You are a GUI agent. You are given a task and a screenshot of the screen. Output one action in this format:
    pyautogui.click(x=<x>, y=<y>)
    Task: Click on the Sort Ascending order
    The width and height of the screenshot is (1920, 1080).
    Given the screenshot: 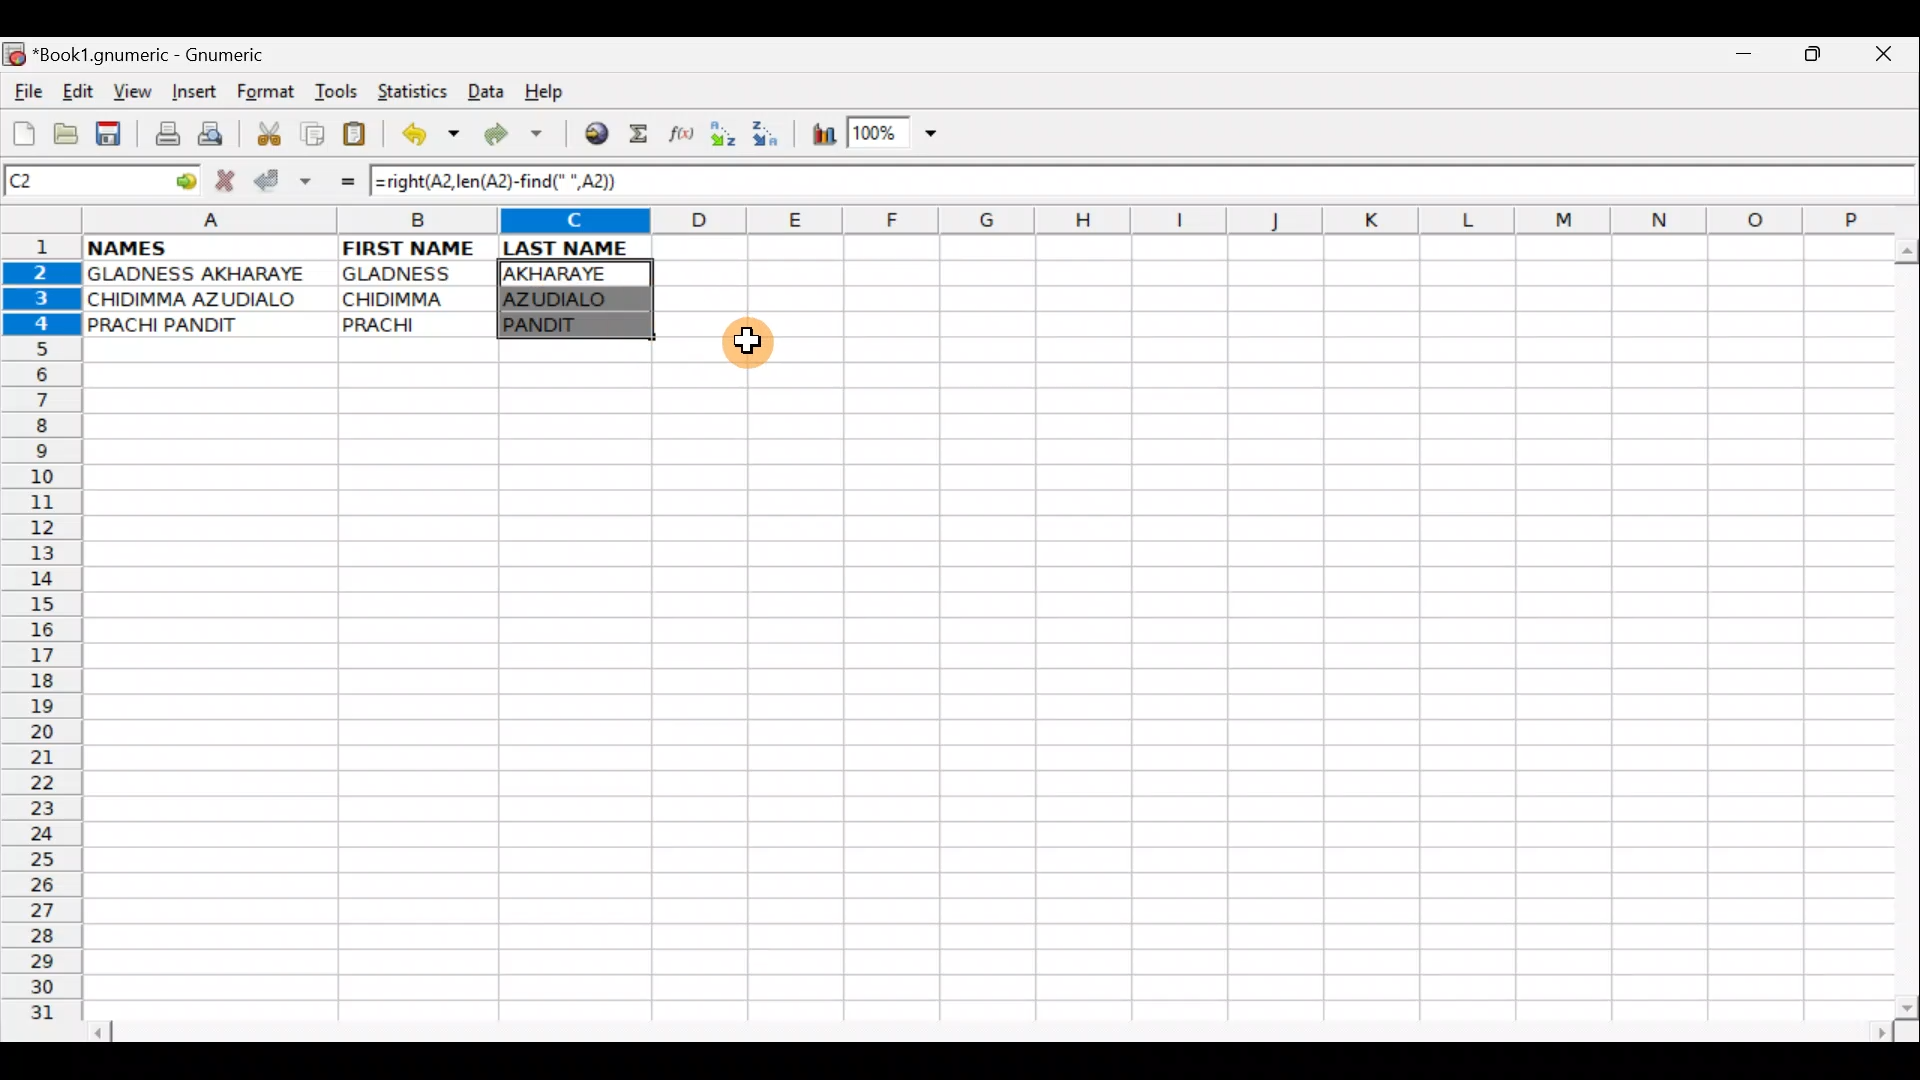 What is the action you would take?
    pyautogui.click(x=729, y=138)
    